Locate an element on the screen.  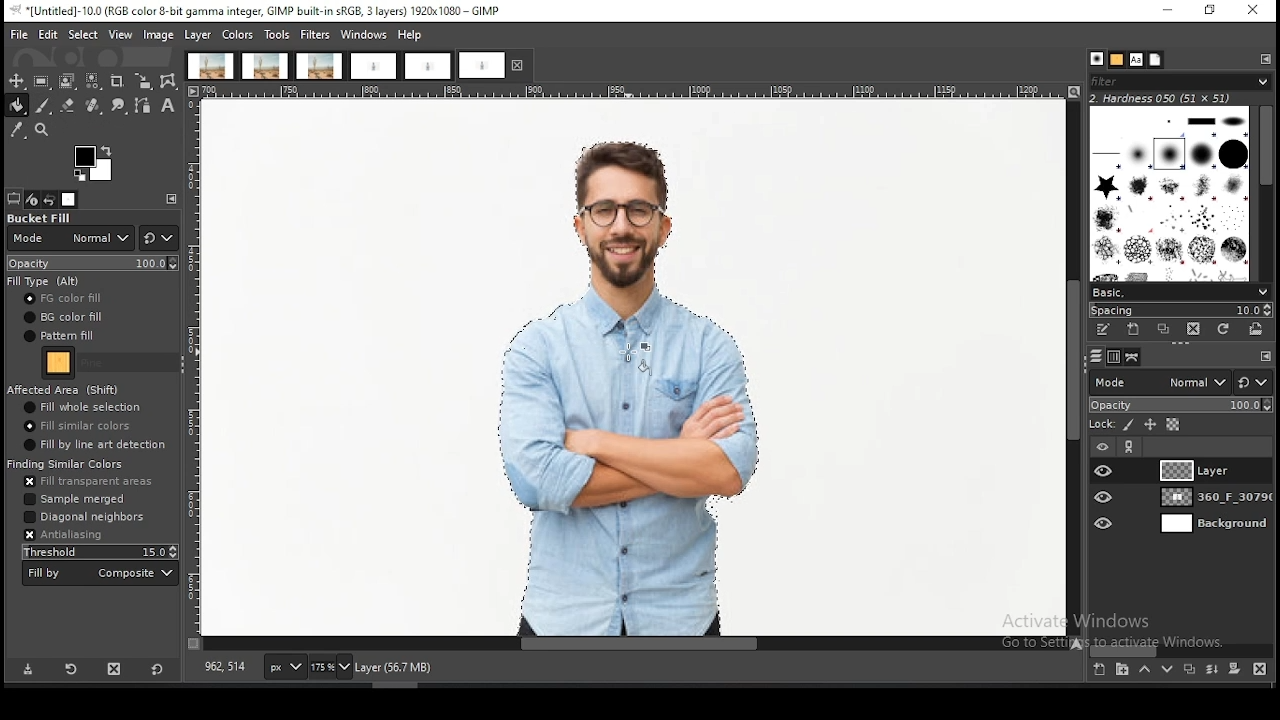
select by similar color is located at coordinates (92, 81).